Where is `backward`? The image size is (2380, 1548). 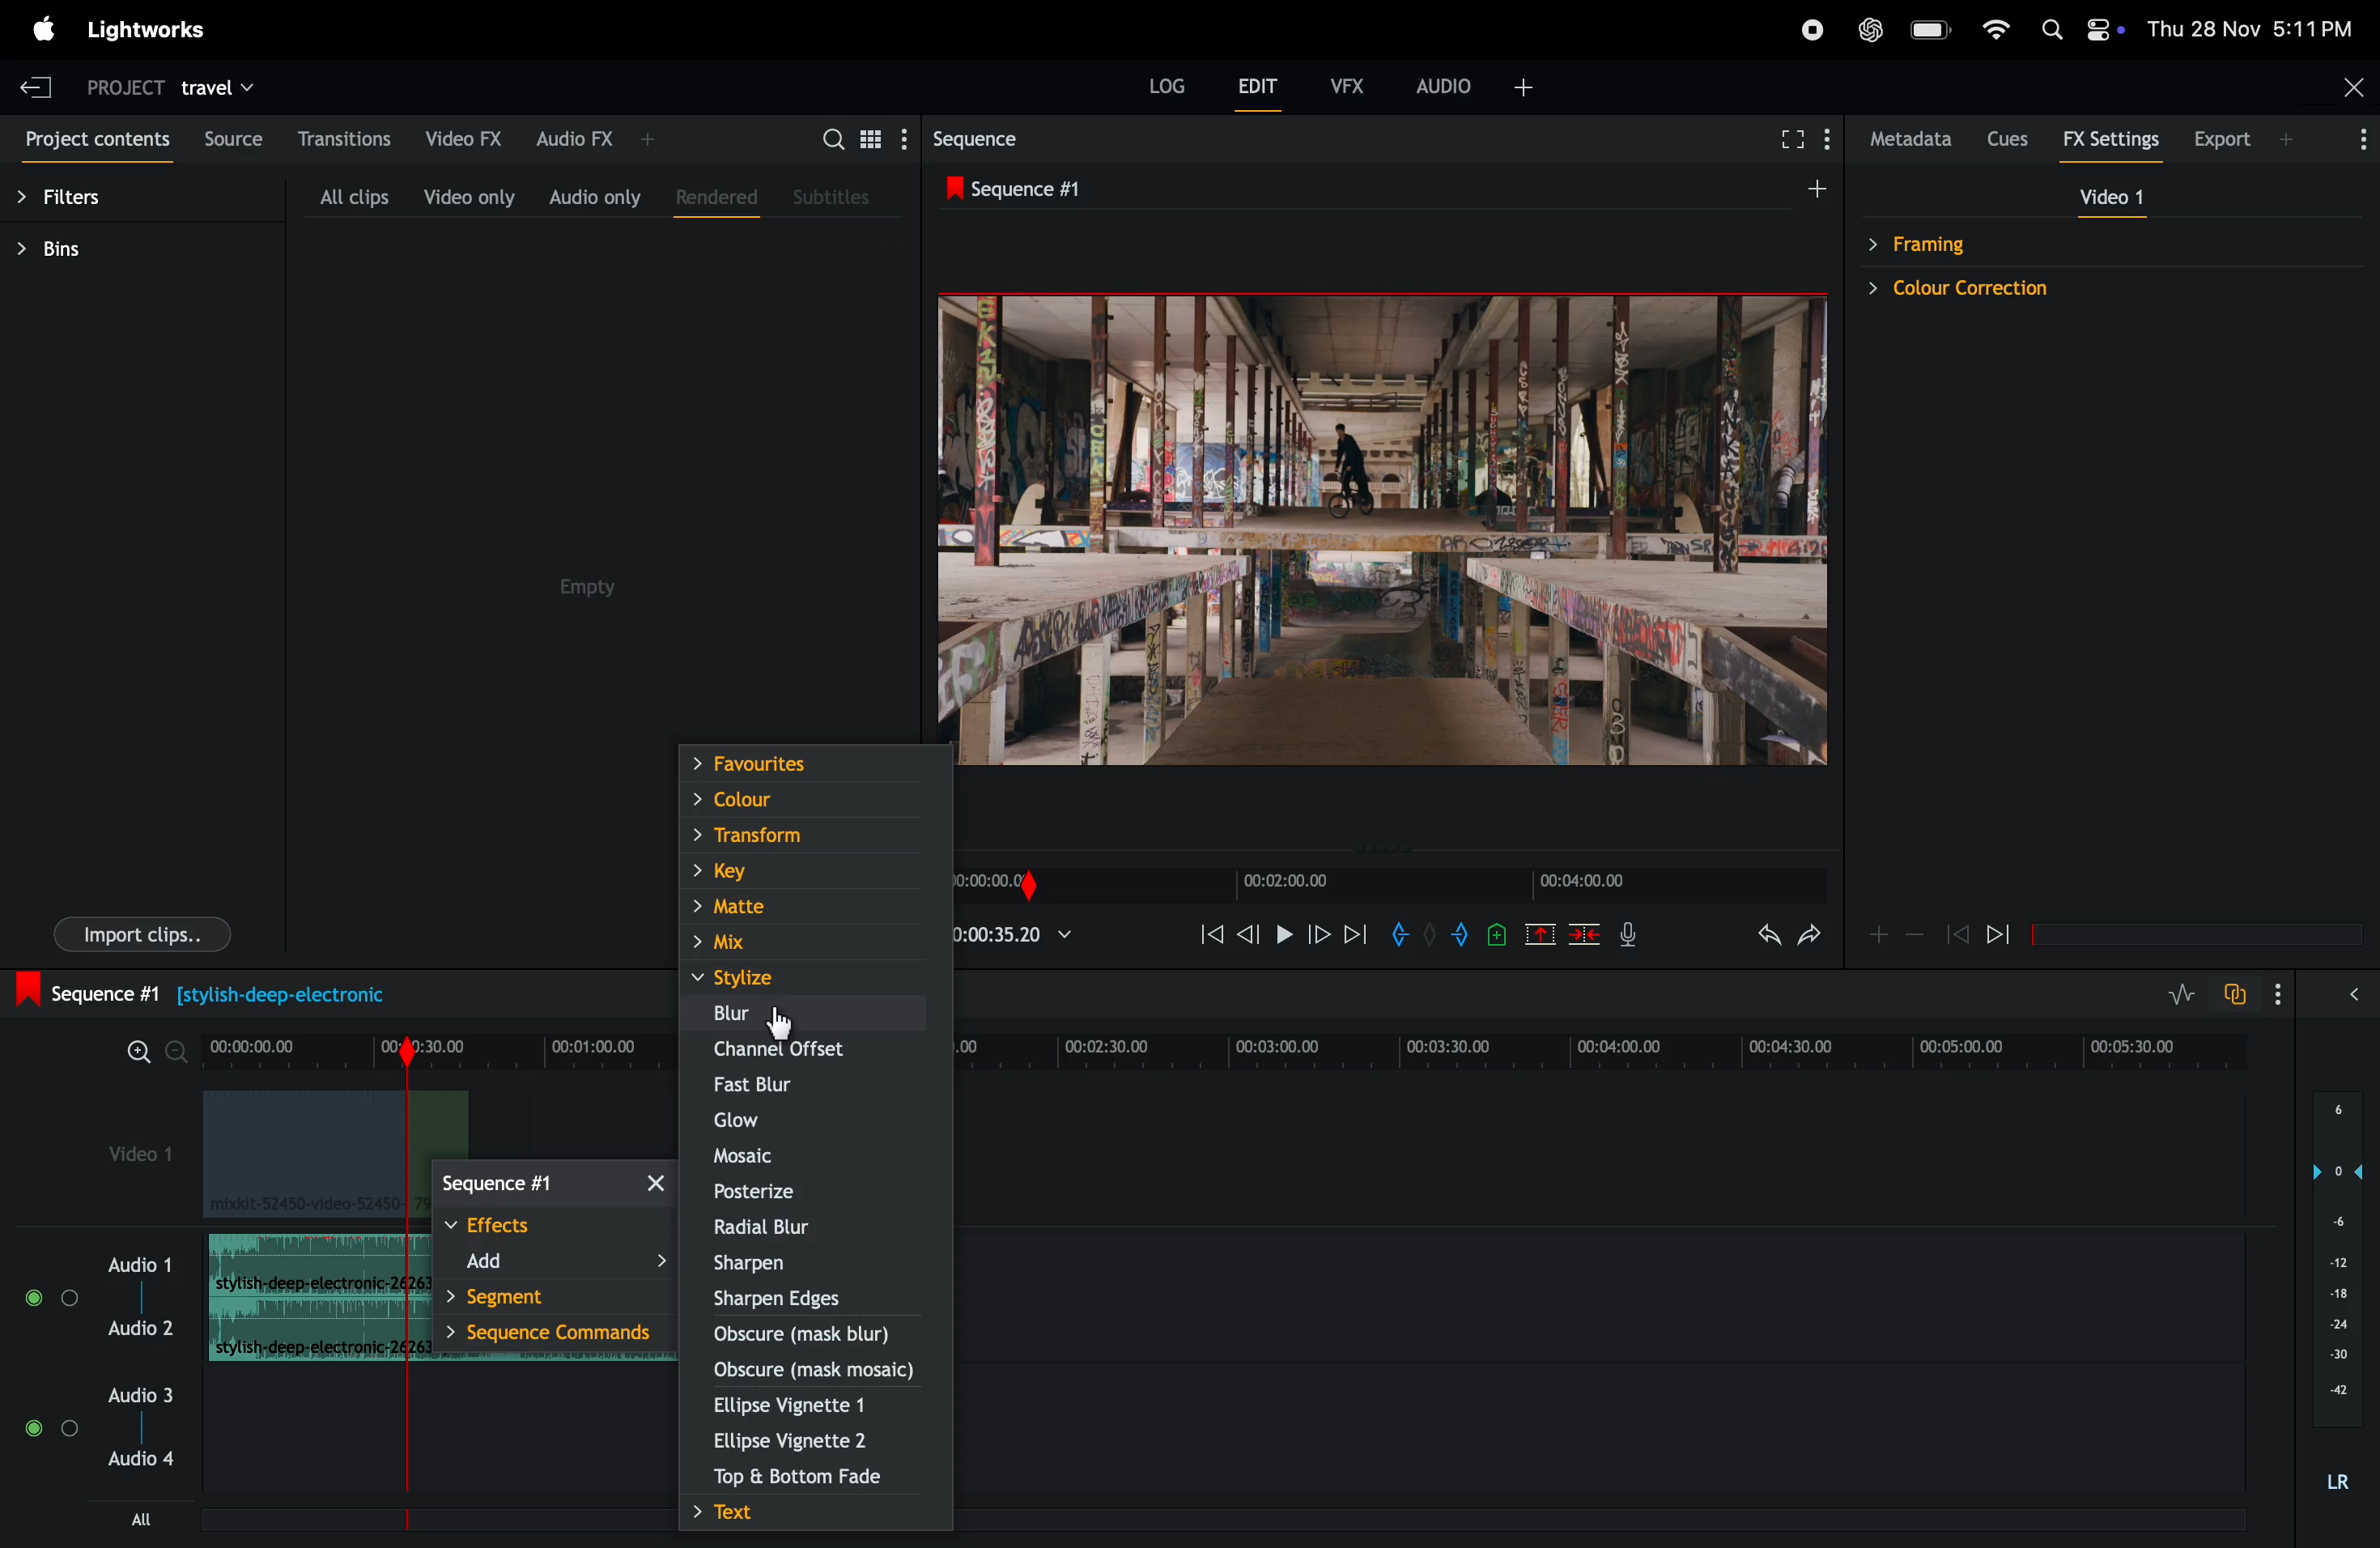
backward is located at coordinates (1249, 937).